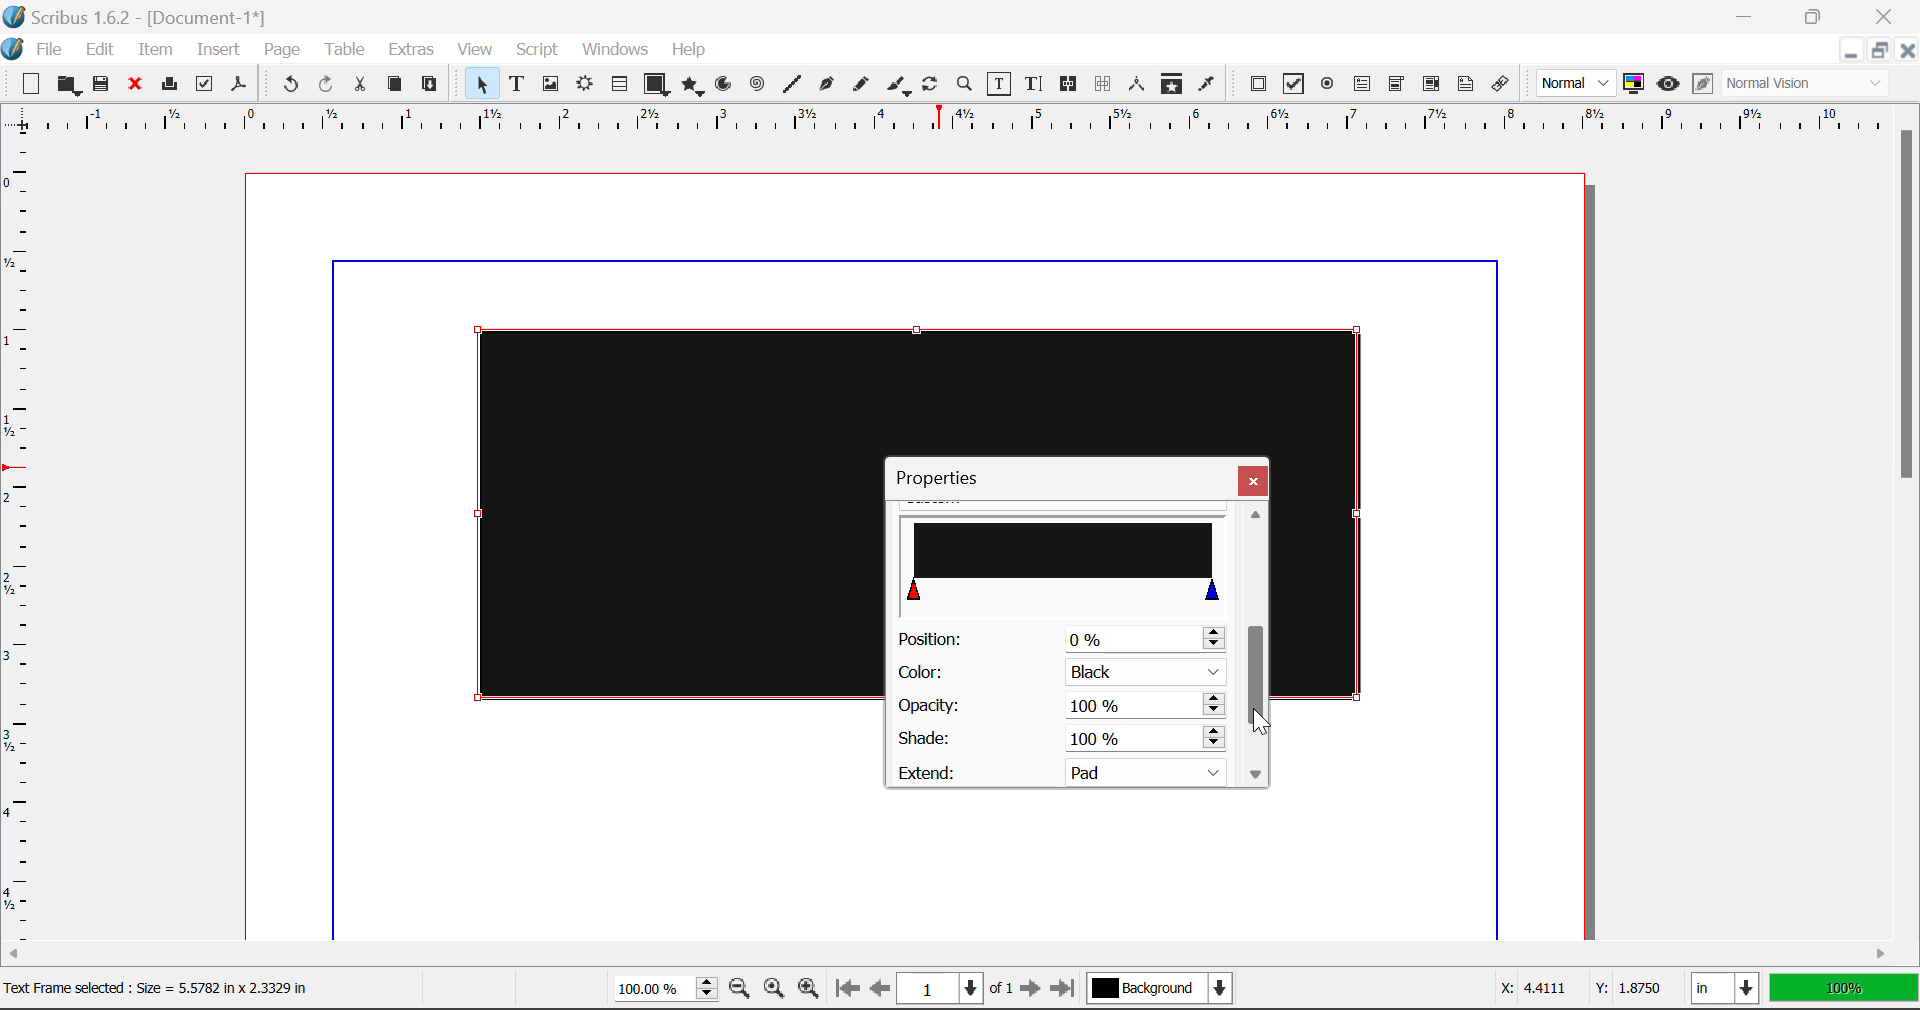  I want to click on Measurement Units, so click(1727, 991).